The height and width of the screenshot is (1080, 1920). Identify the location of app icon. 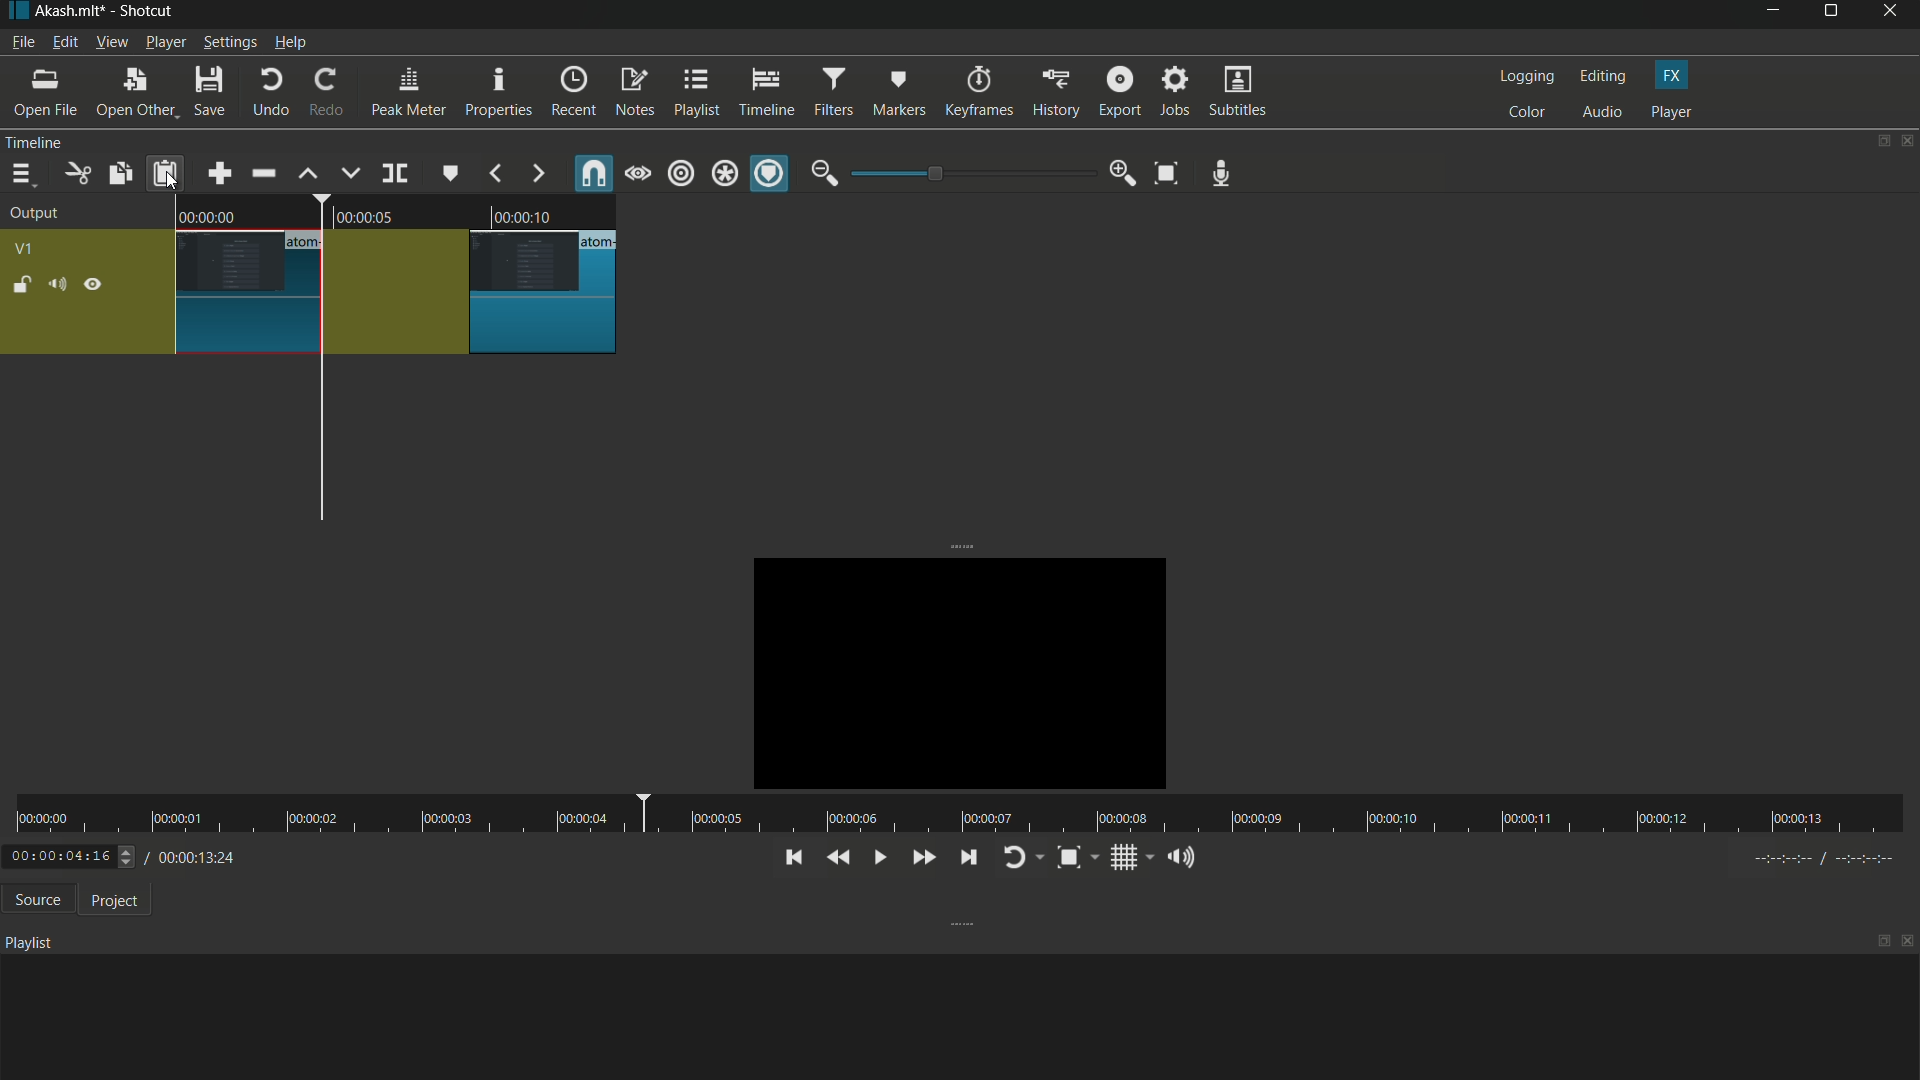
(15, 12).